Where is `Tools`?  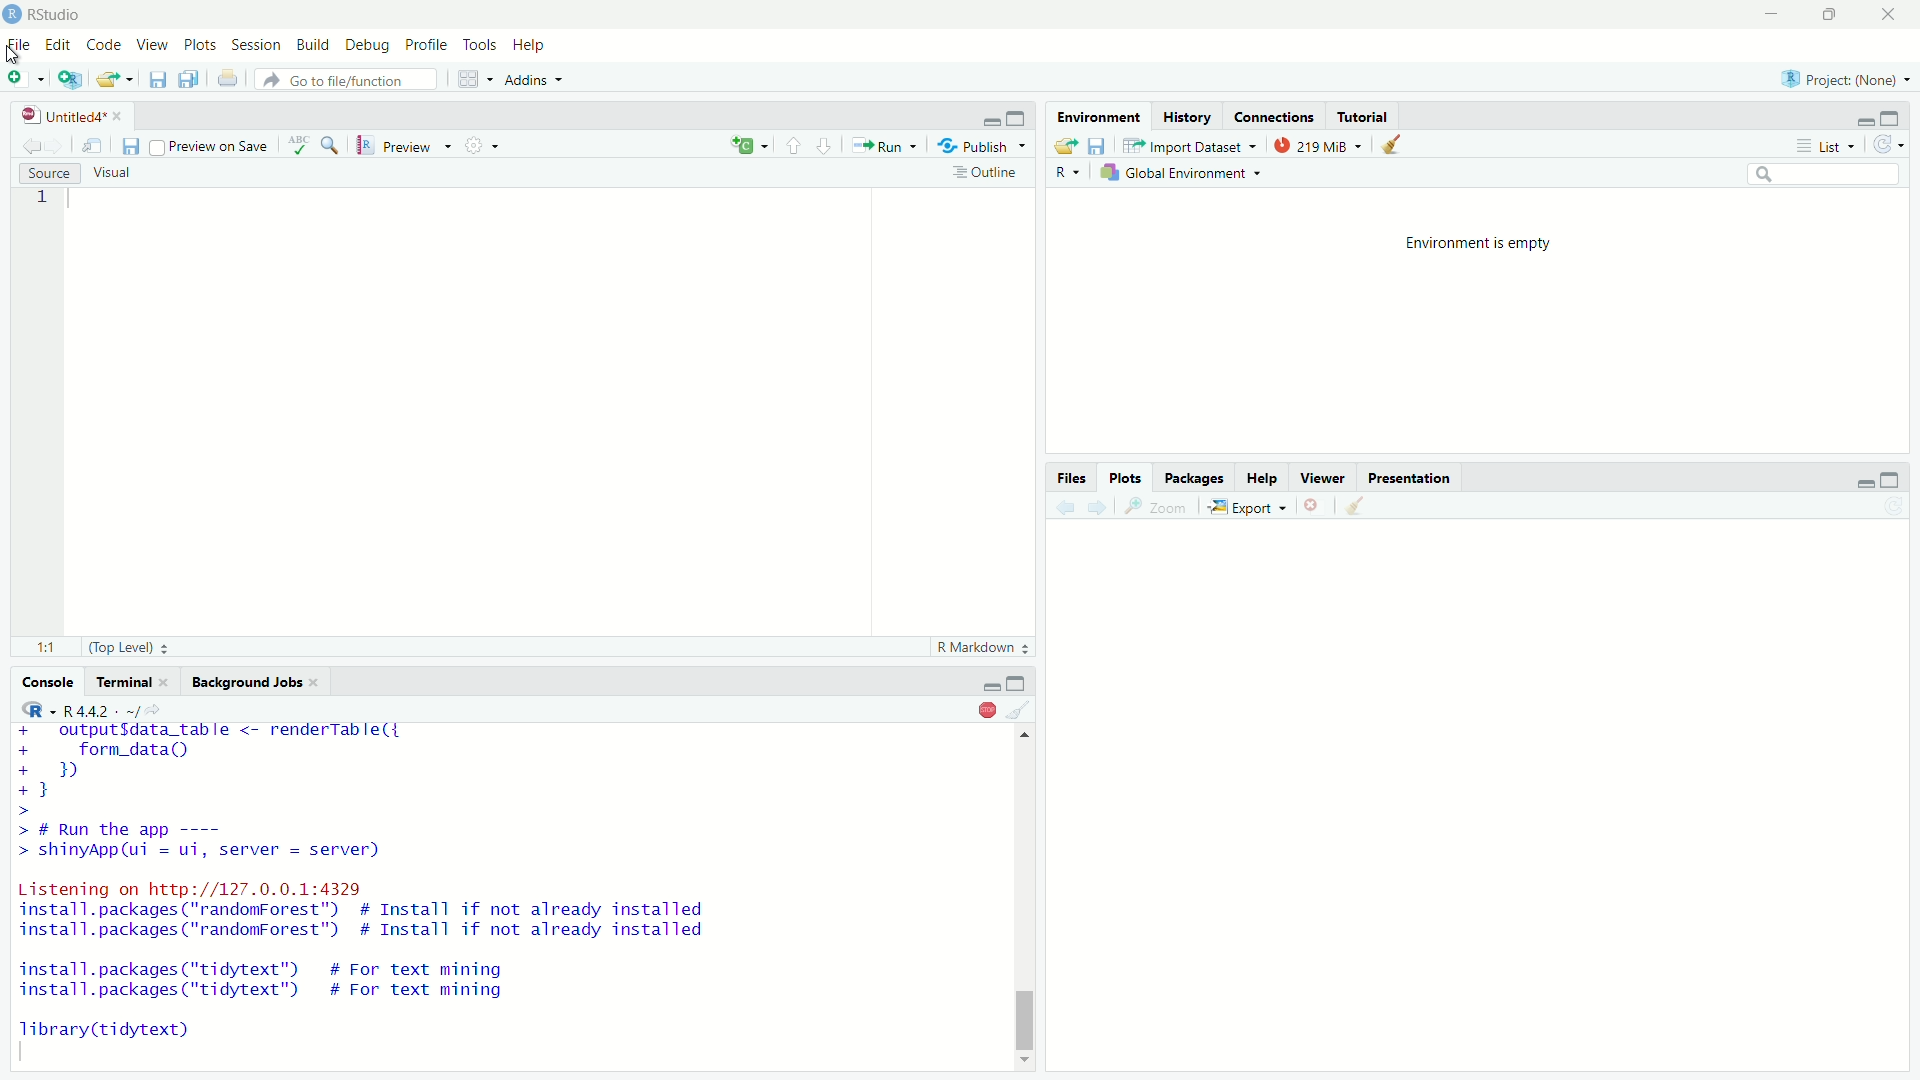
Tools is located at coordinates (478, 45).